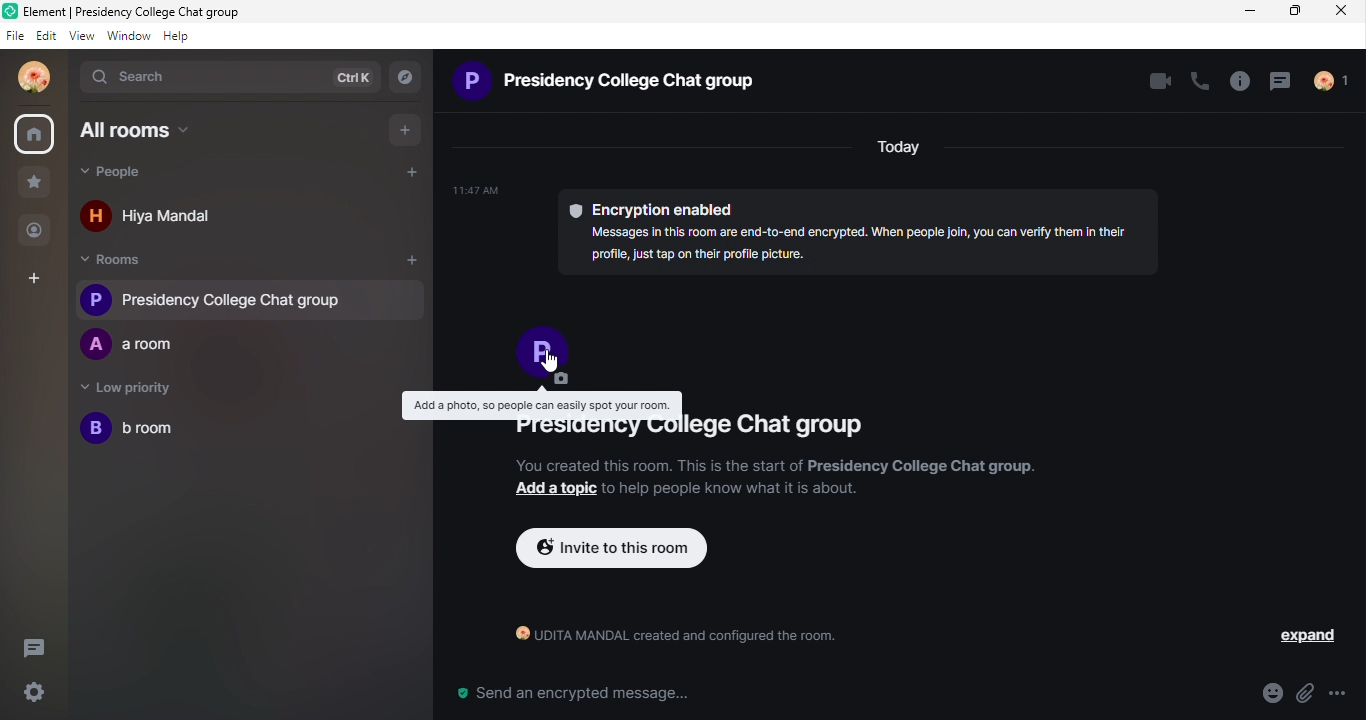  What do you see at coordinates (35, 186) in the screenshot?
I see `favourites` at bounding box center [35, 186].